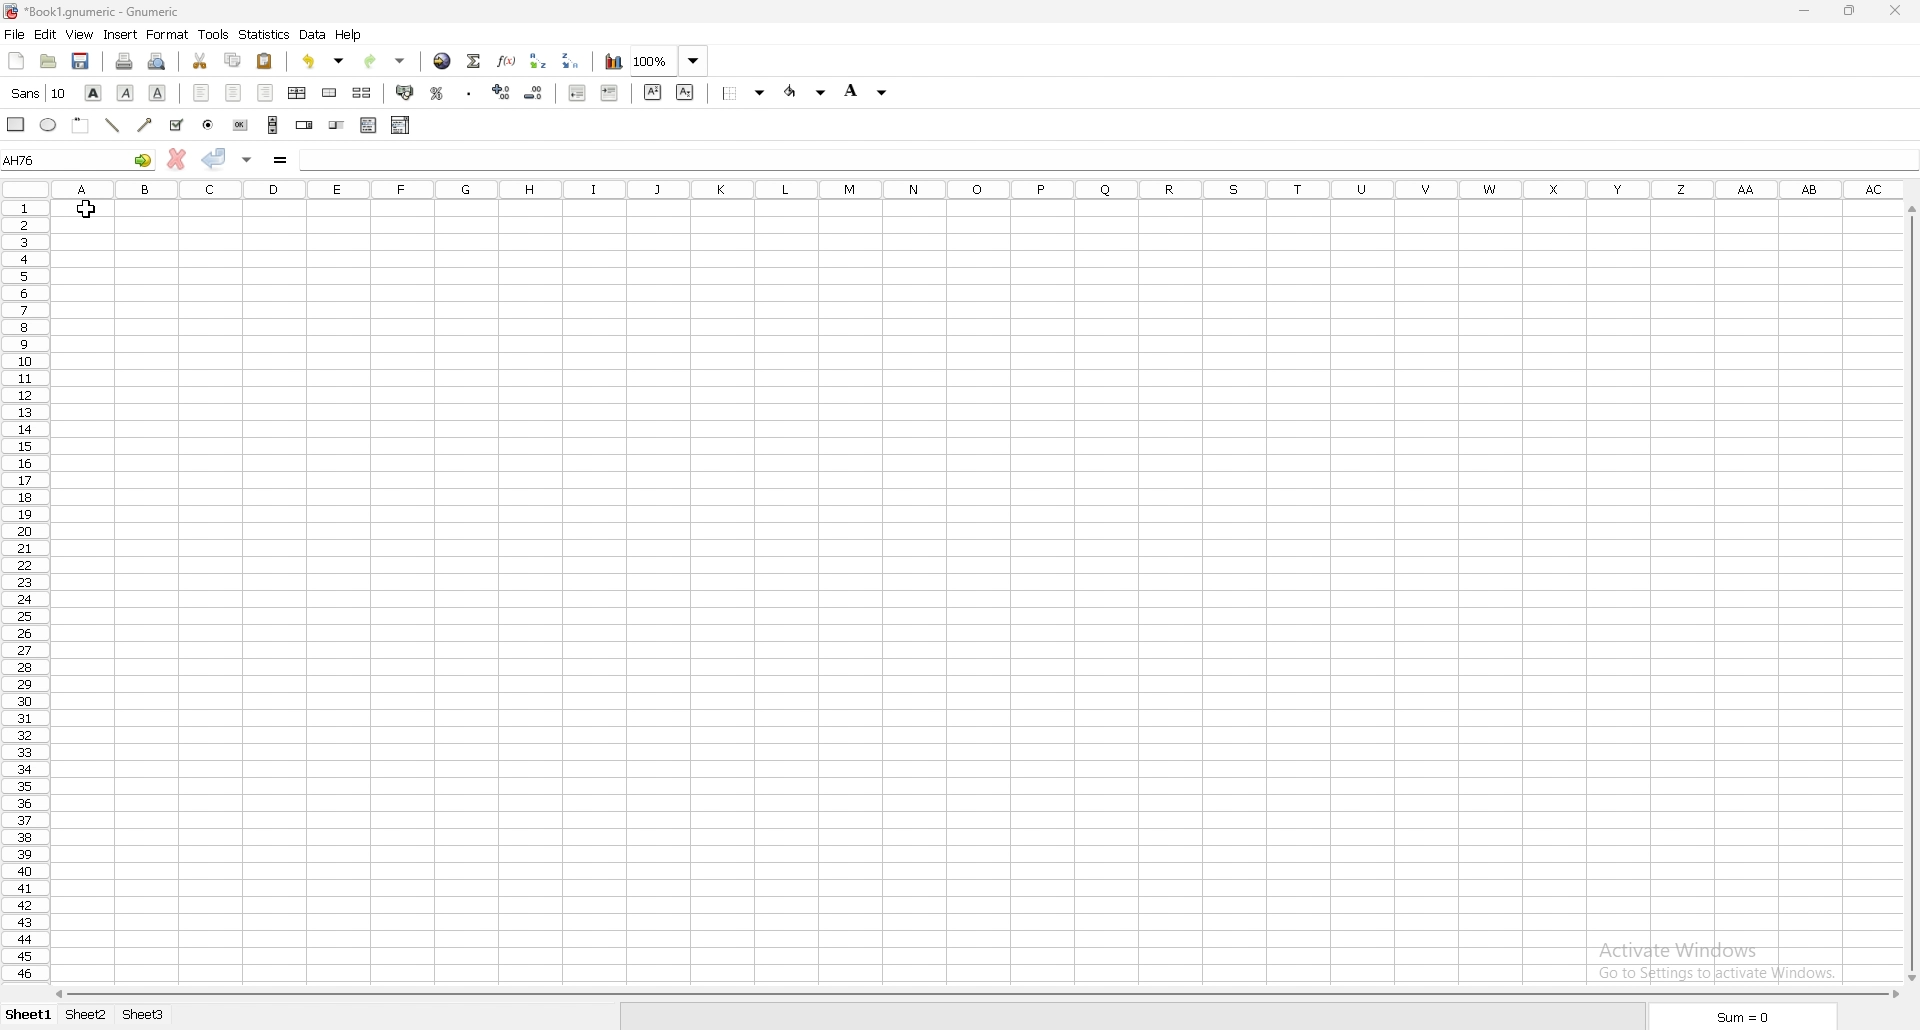  What do you see at coordinates (507, 61) in the screenshot?
I see `functions` at bounding box center [507, 61].